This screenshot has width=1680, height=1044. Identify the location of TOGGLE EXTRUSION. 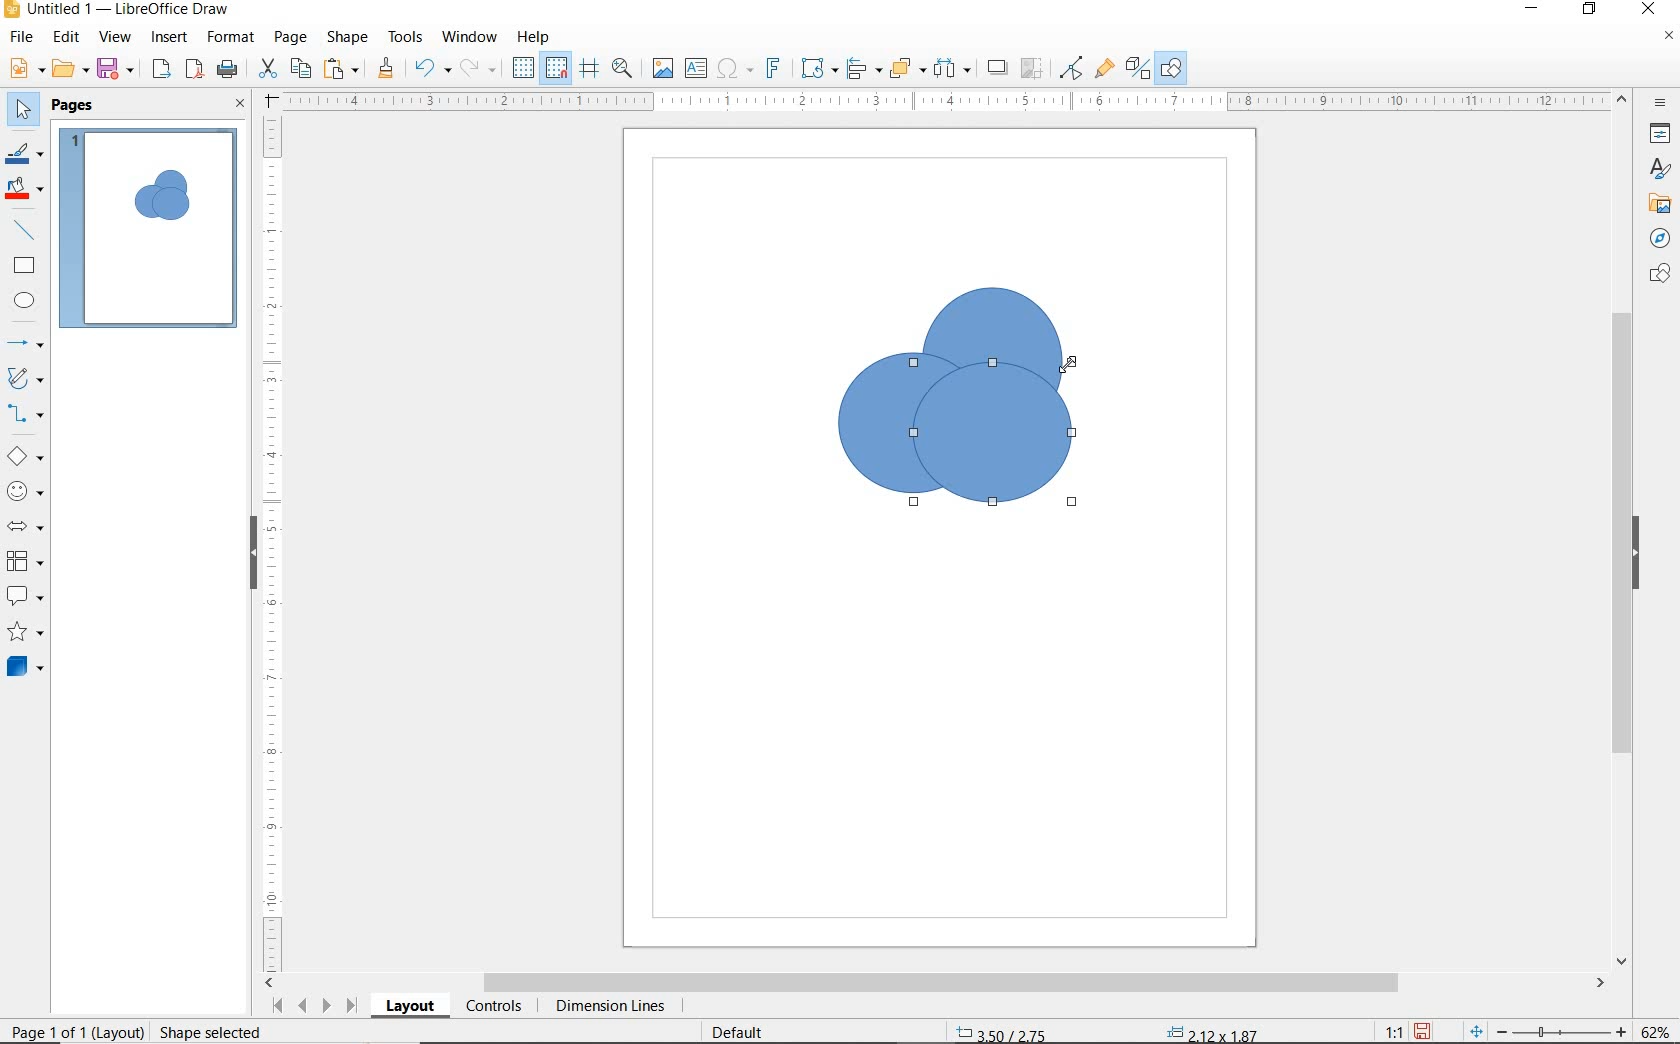
(1138, 70).